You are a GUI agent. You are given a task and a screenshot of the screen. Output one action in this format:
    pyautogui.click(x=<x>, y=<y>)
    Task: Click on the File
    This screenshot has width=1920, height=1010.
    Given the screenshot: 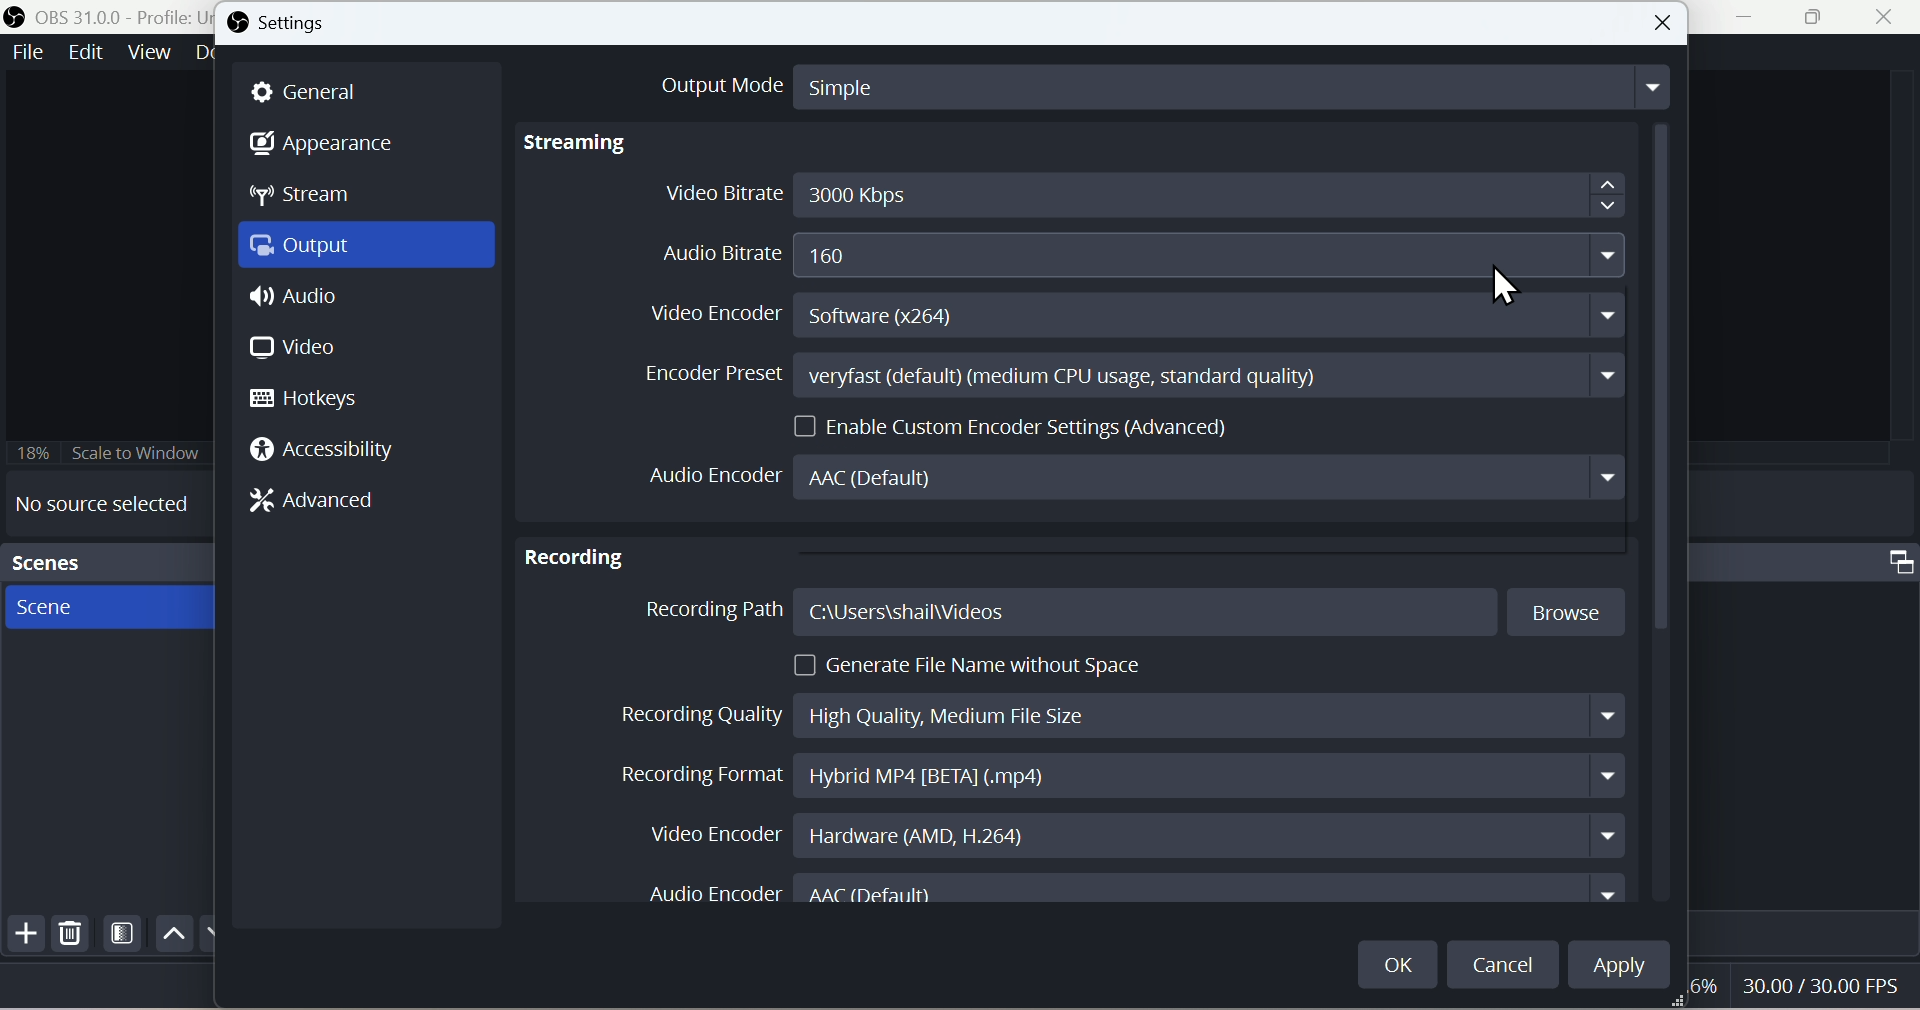 What is the action you would take?
    pyautogui.click(x=26, y=53)
    